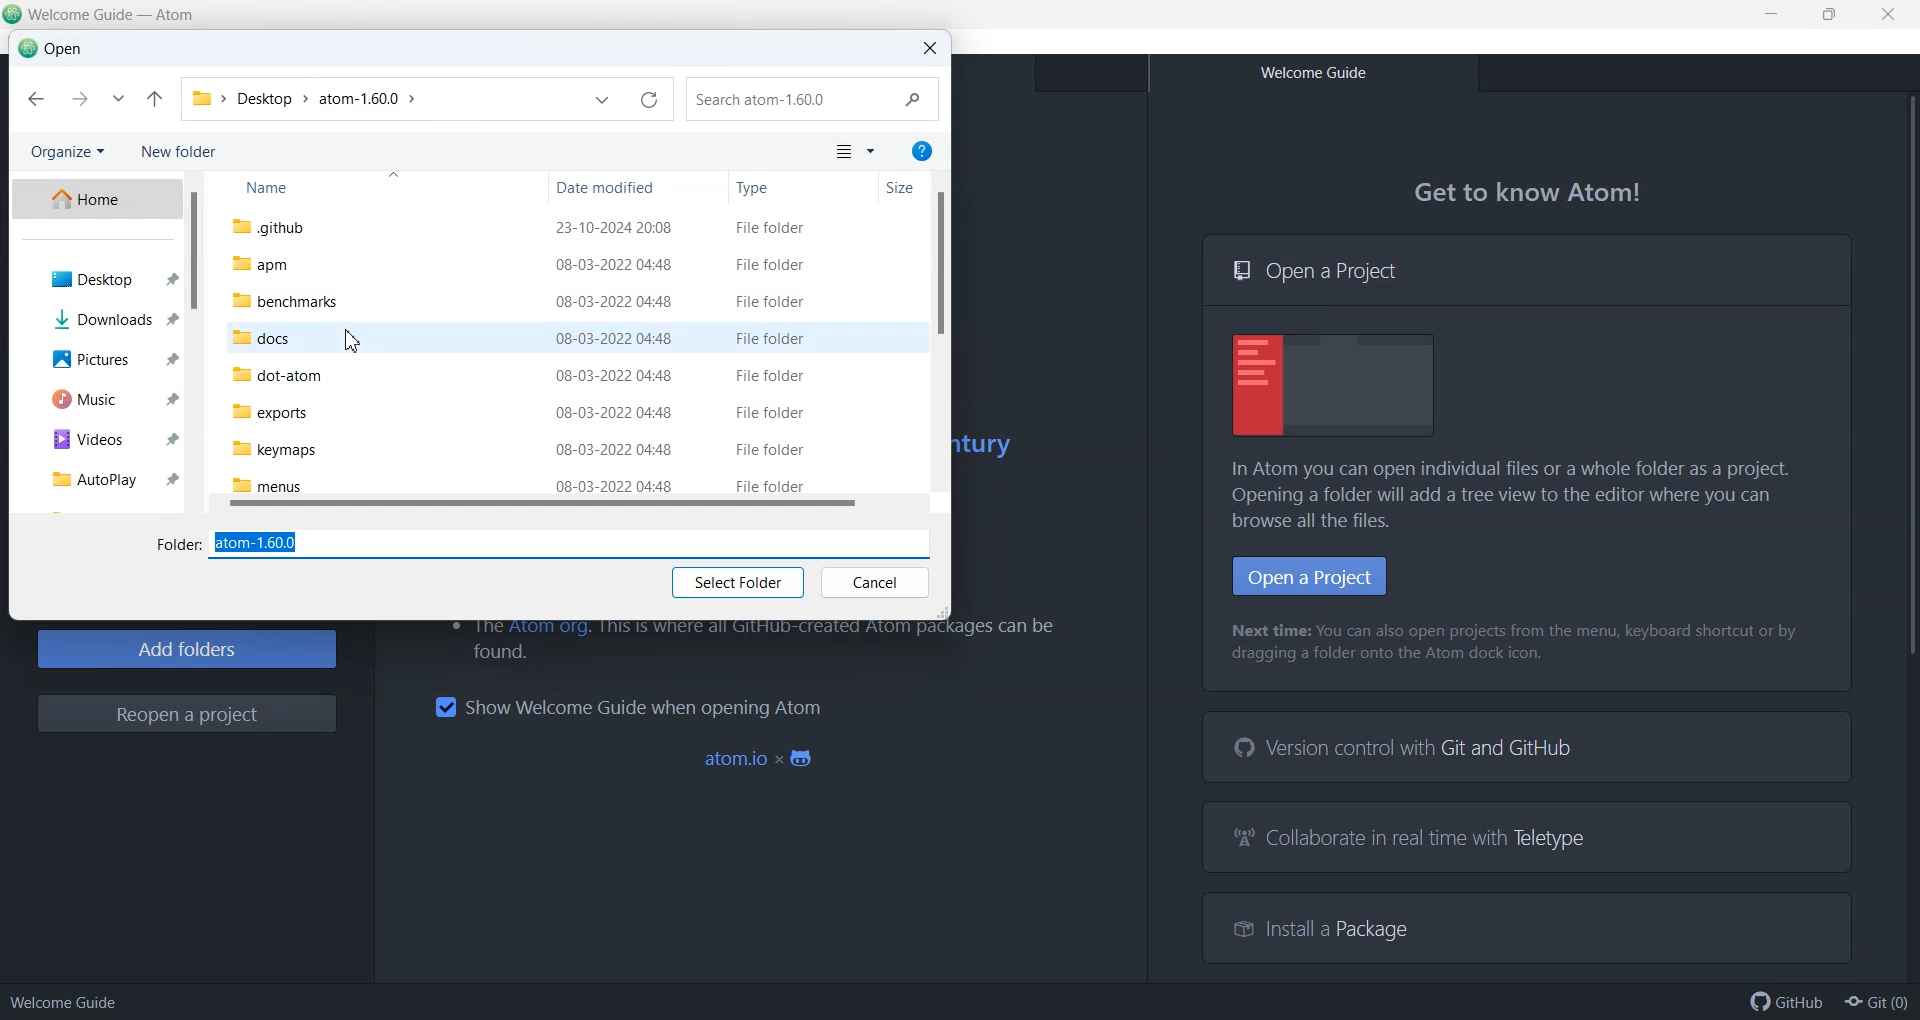  What do you see at coordinates (627, 707) in the screenshot?
I see `Show Welcome Guide when opening Atom` at bounding box center [627, 707].